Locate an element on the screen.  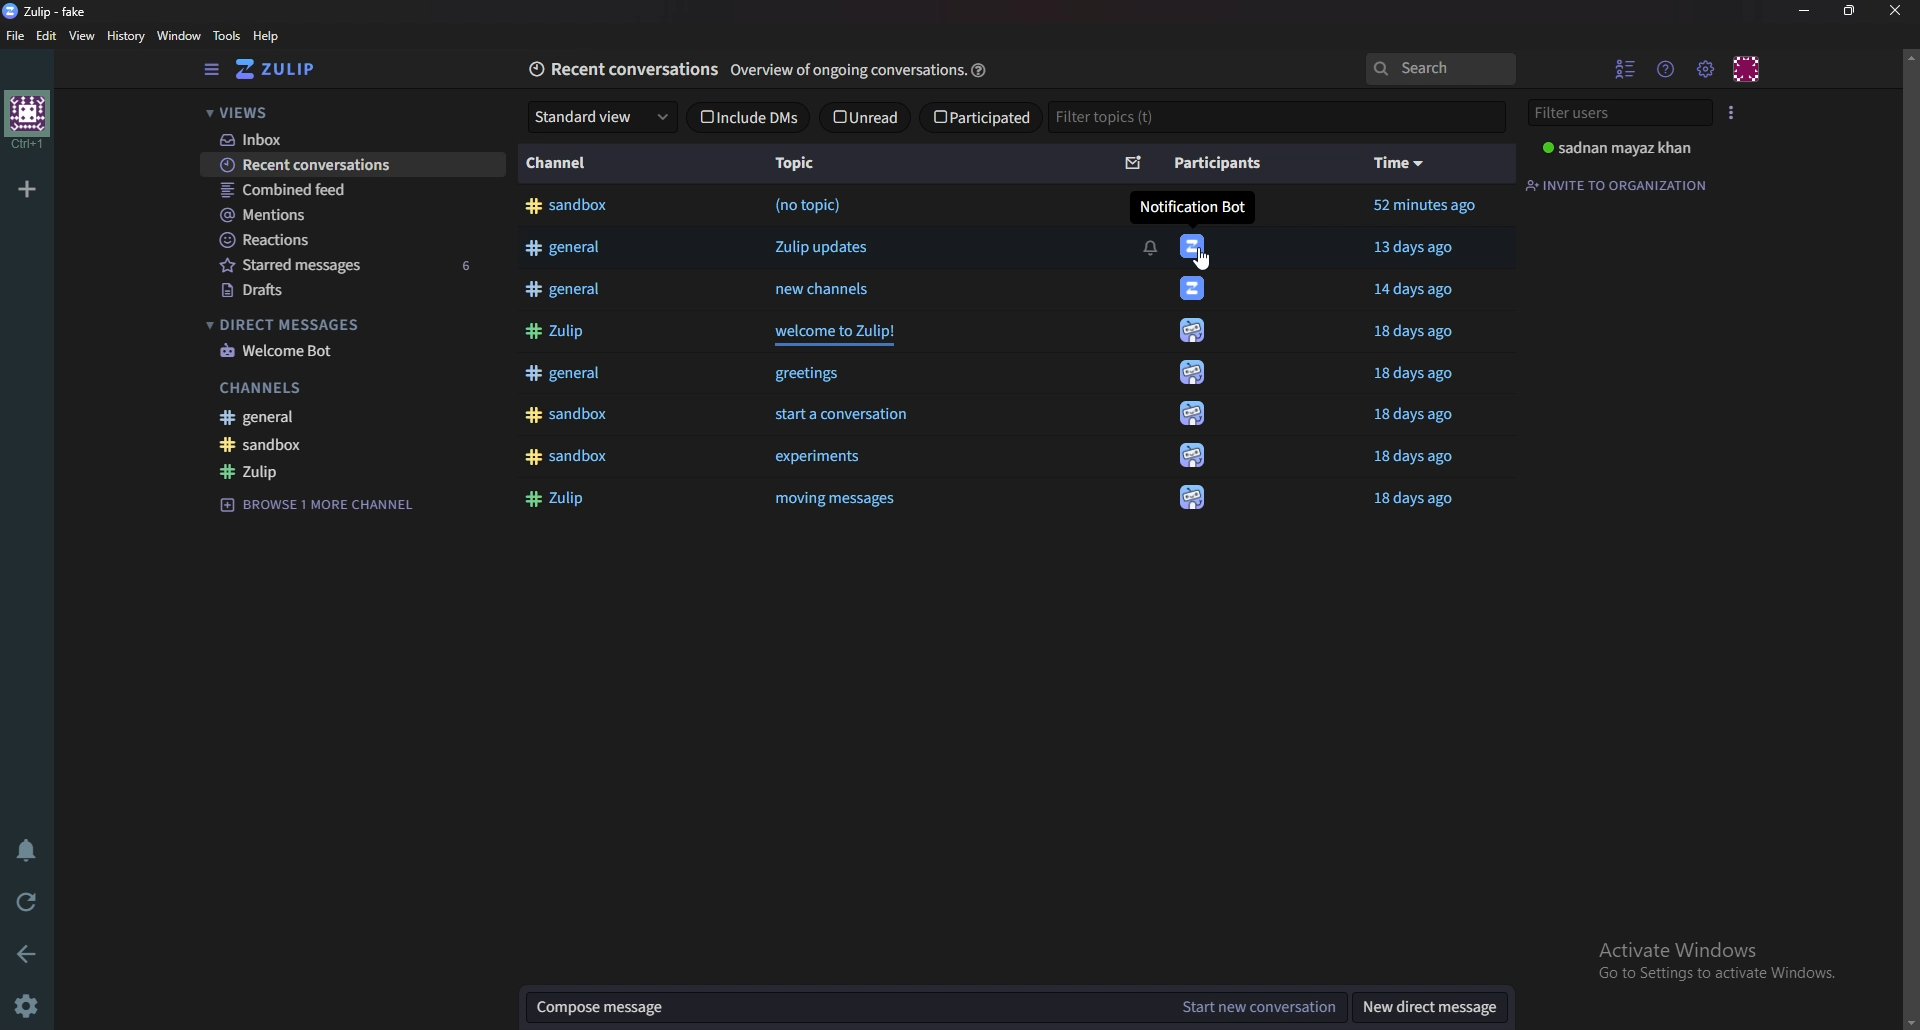
sort by unread message count is located at coordinates (1134, 161).